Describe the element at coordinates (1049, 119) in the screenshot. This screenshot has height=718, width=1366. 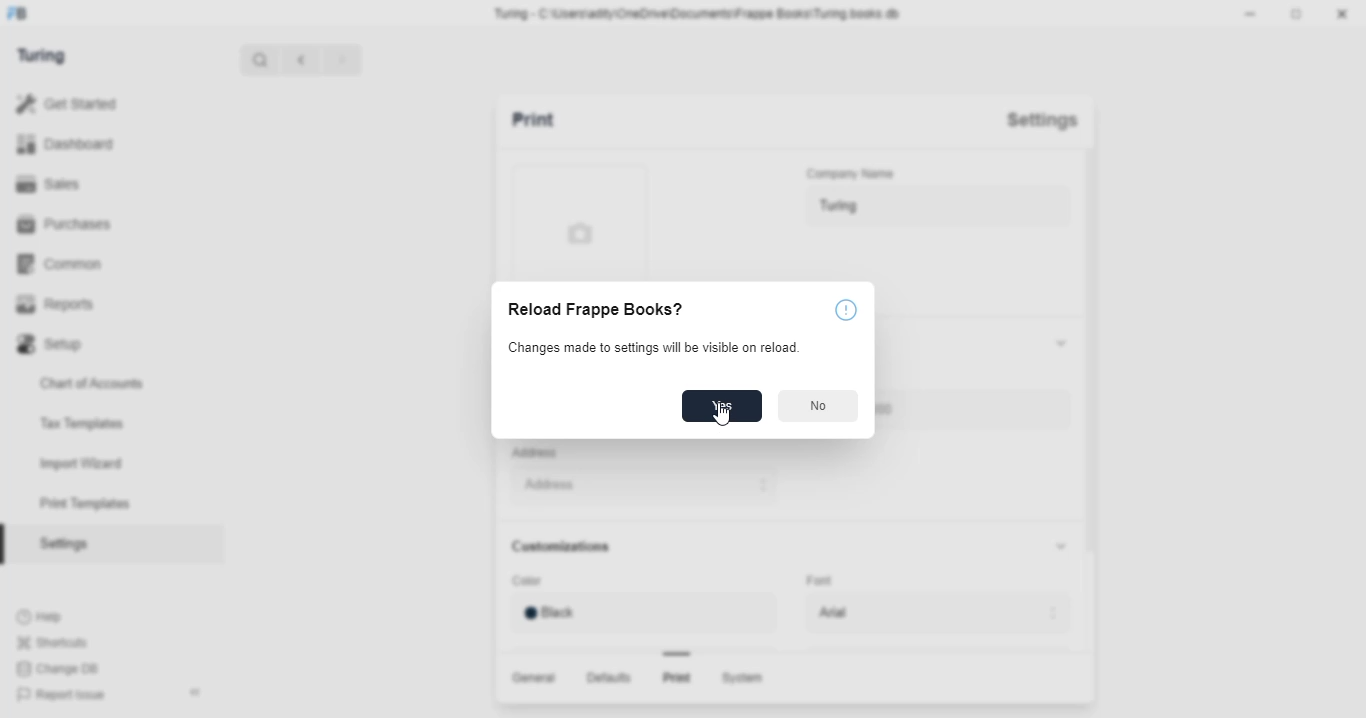
I see `Settings` at that location.